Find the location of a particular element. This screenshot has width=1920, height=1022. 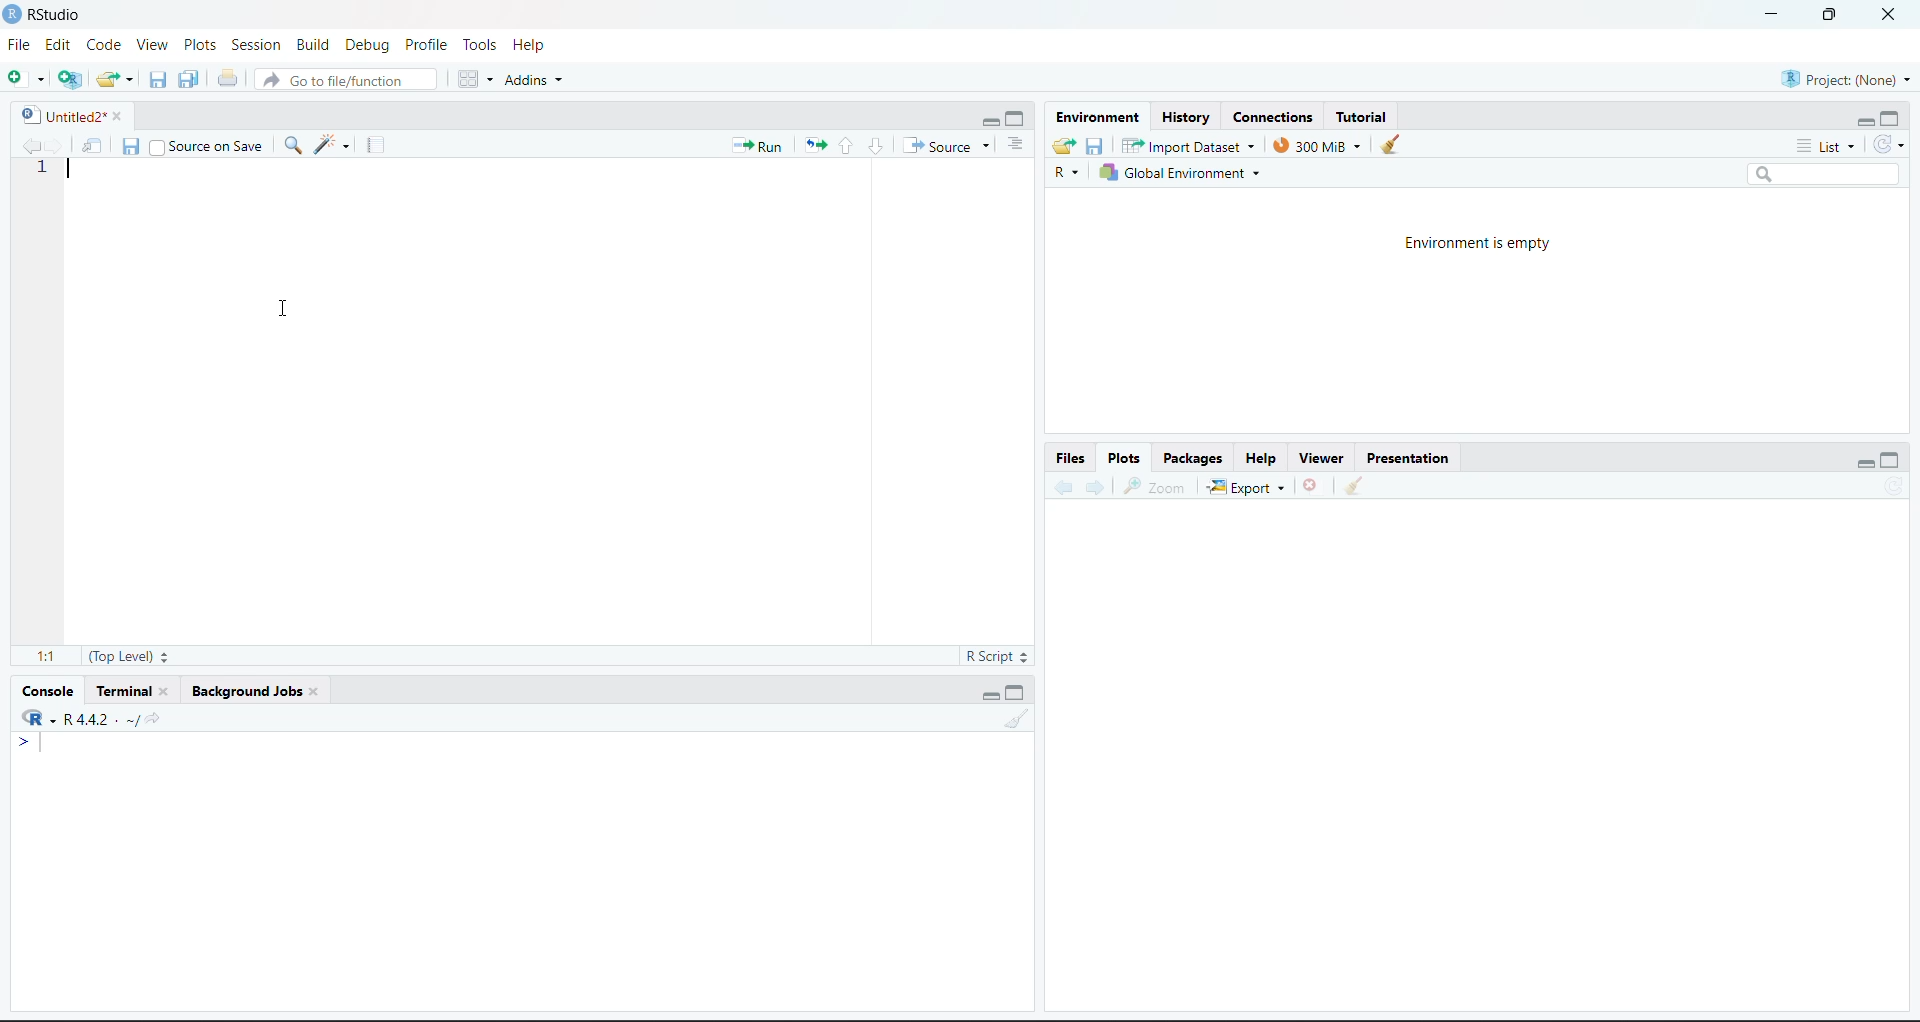

maximize is located at coordinates (1823, 13).